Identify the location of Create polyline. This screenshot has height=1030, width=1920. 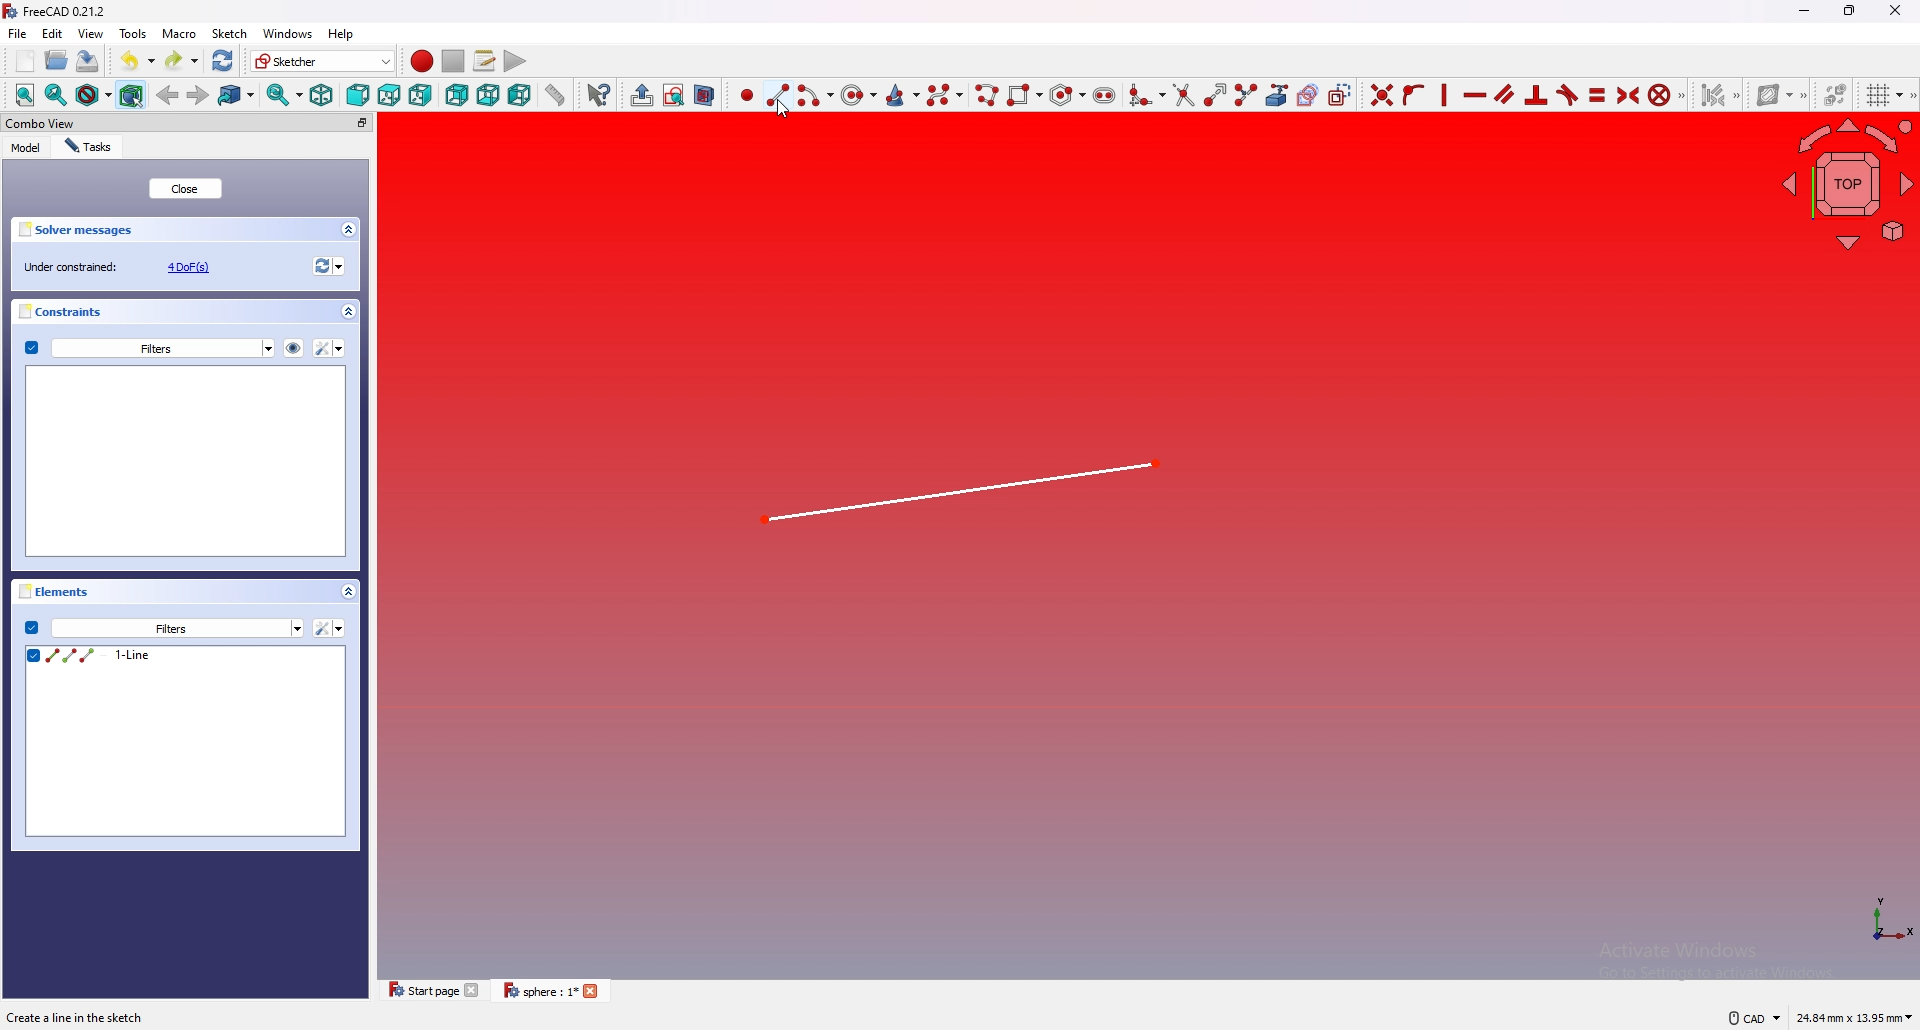
(986, 94).